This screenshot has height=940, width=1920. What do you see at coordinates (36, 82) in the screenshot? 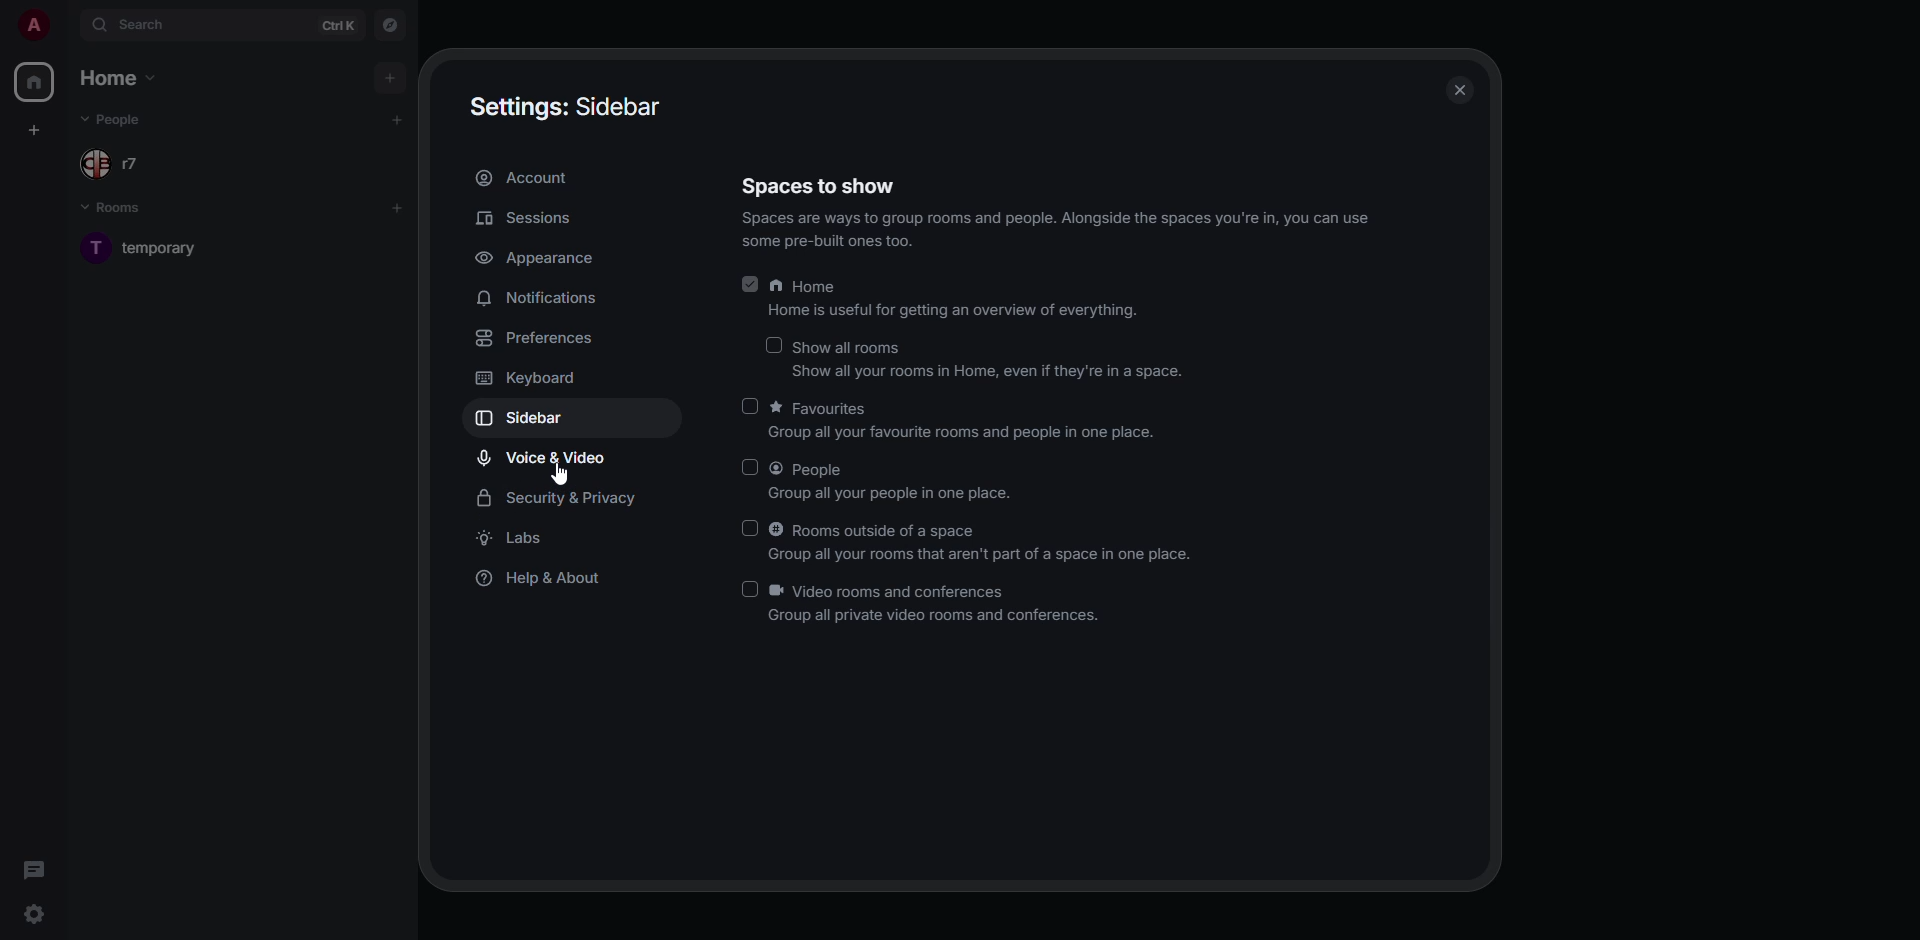
I see `home` at bounding box center [36, 82].